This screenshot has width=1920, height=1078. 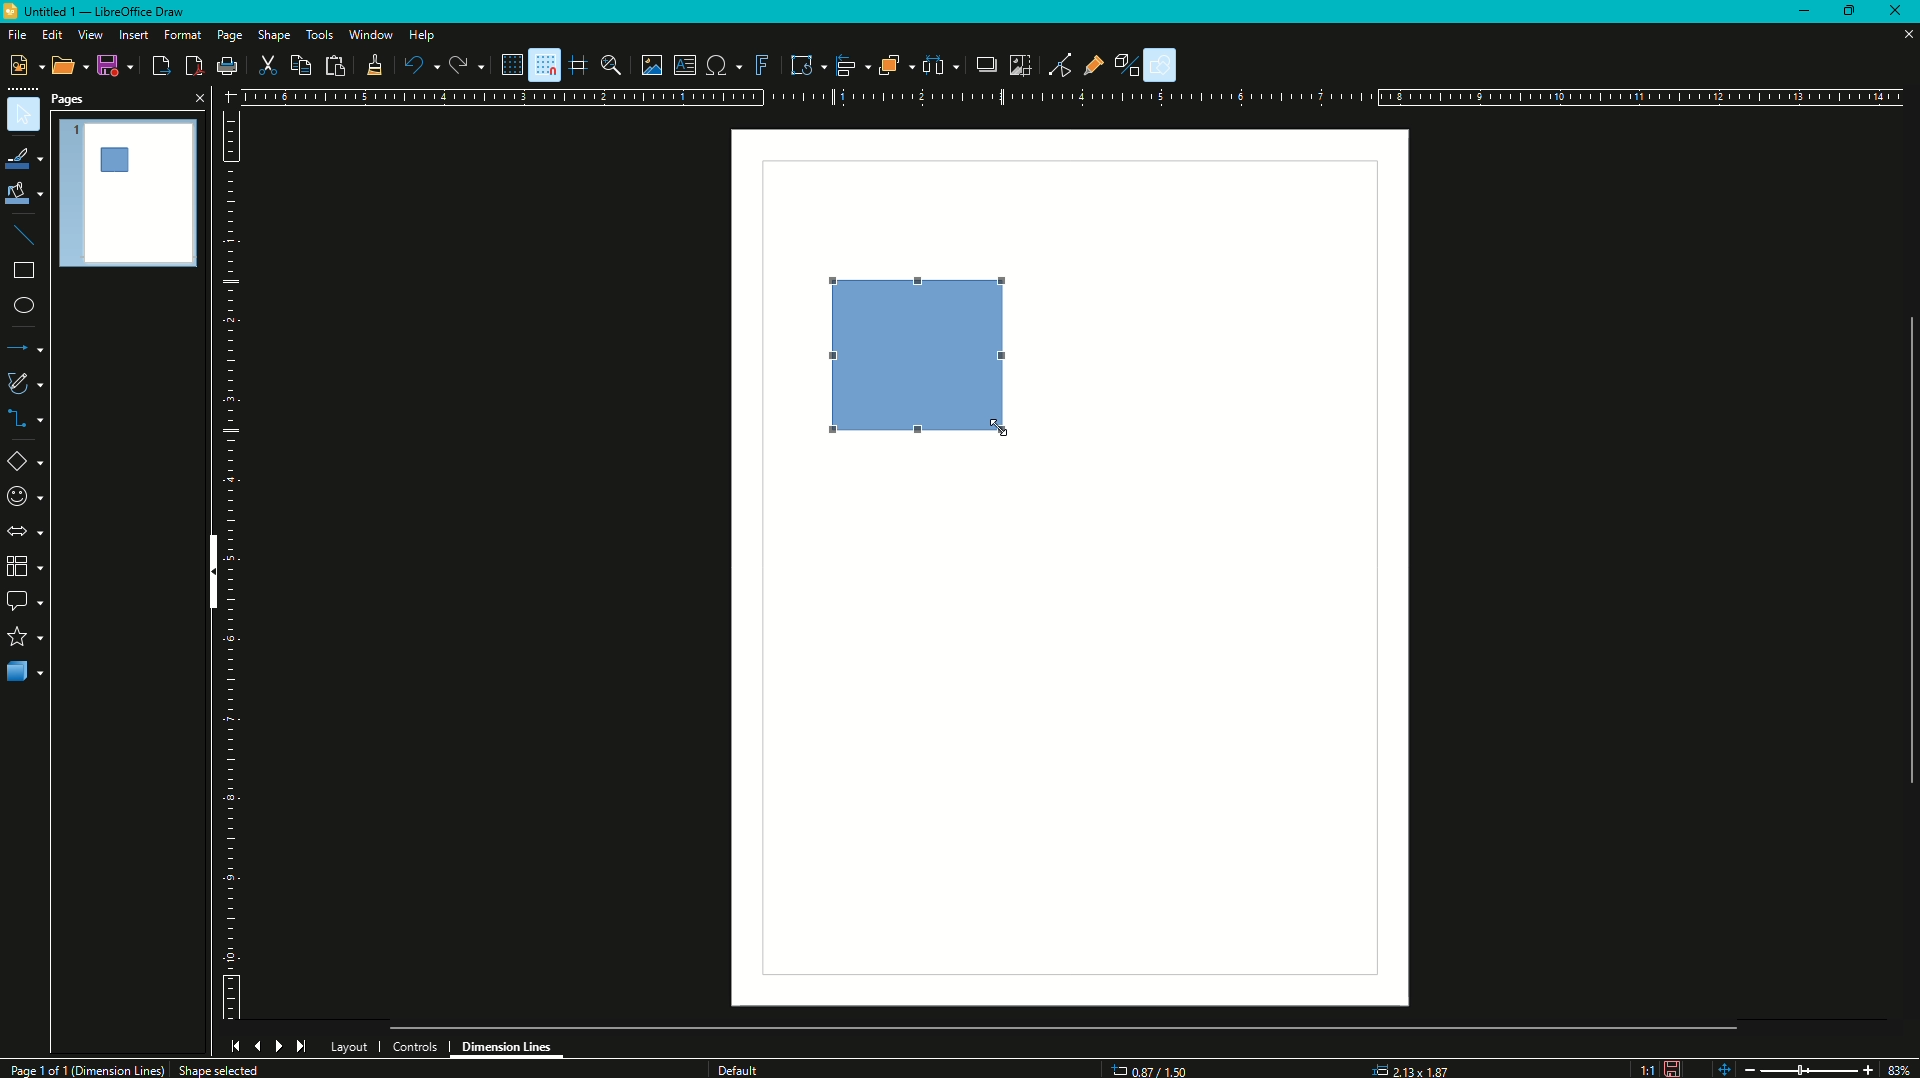 What do you see at coordinates (922, 361) in the screenshot?
I see `Resized Square` at bounding box center [922, 361].